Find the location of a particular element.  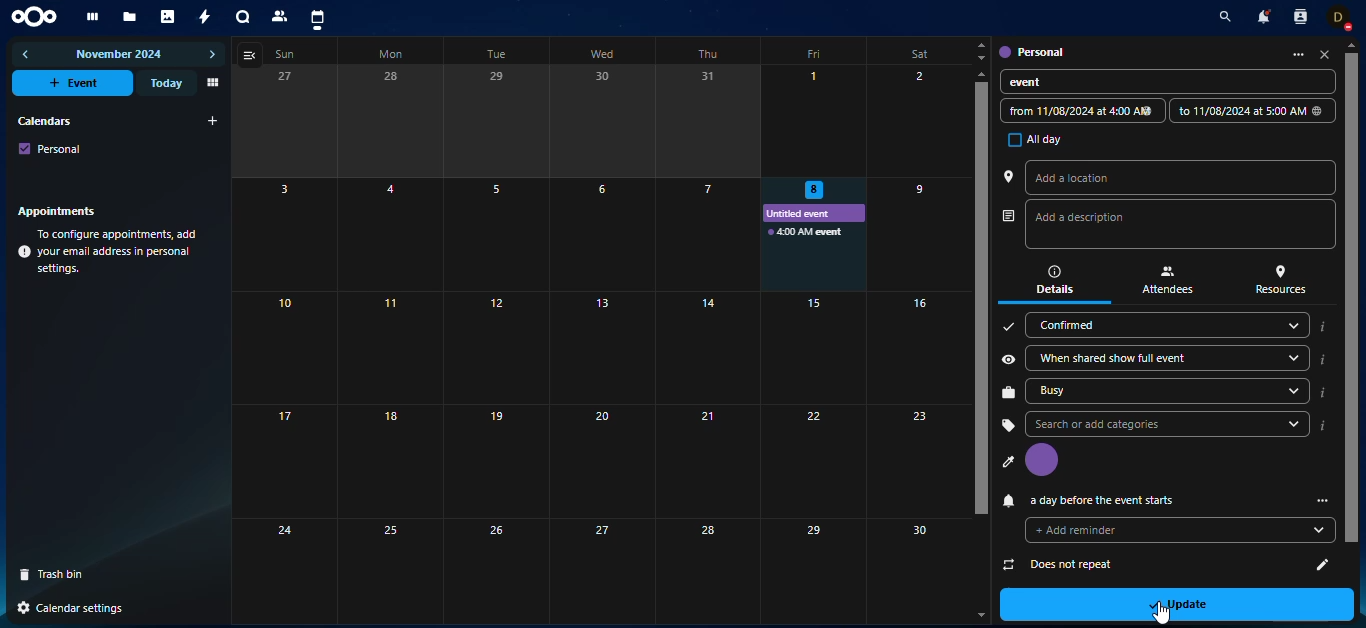

3 is located at coordinates (285, 235).